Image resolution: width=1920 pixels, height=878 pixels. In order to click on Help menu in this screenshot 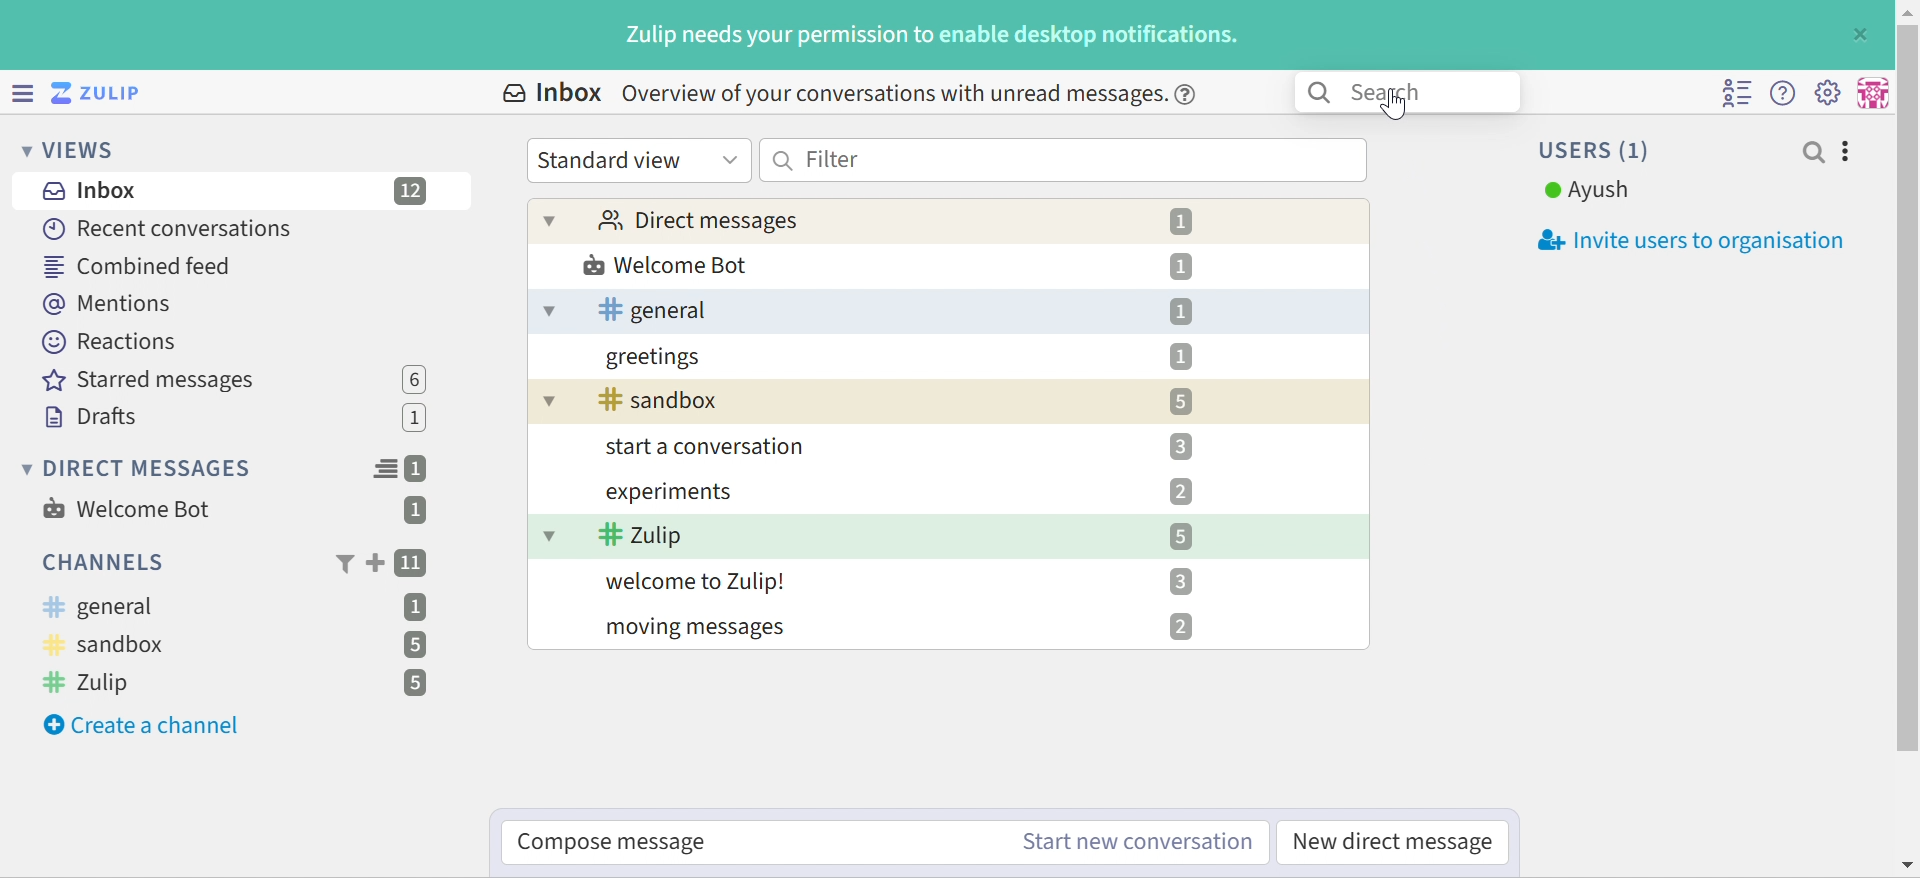, I will do `click(1785, 92)`.